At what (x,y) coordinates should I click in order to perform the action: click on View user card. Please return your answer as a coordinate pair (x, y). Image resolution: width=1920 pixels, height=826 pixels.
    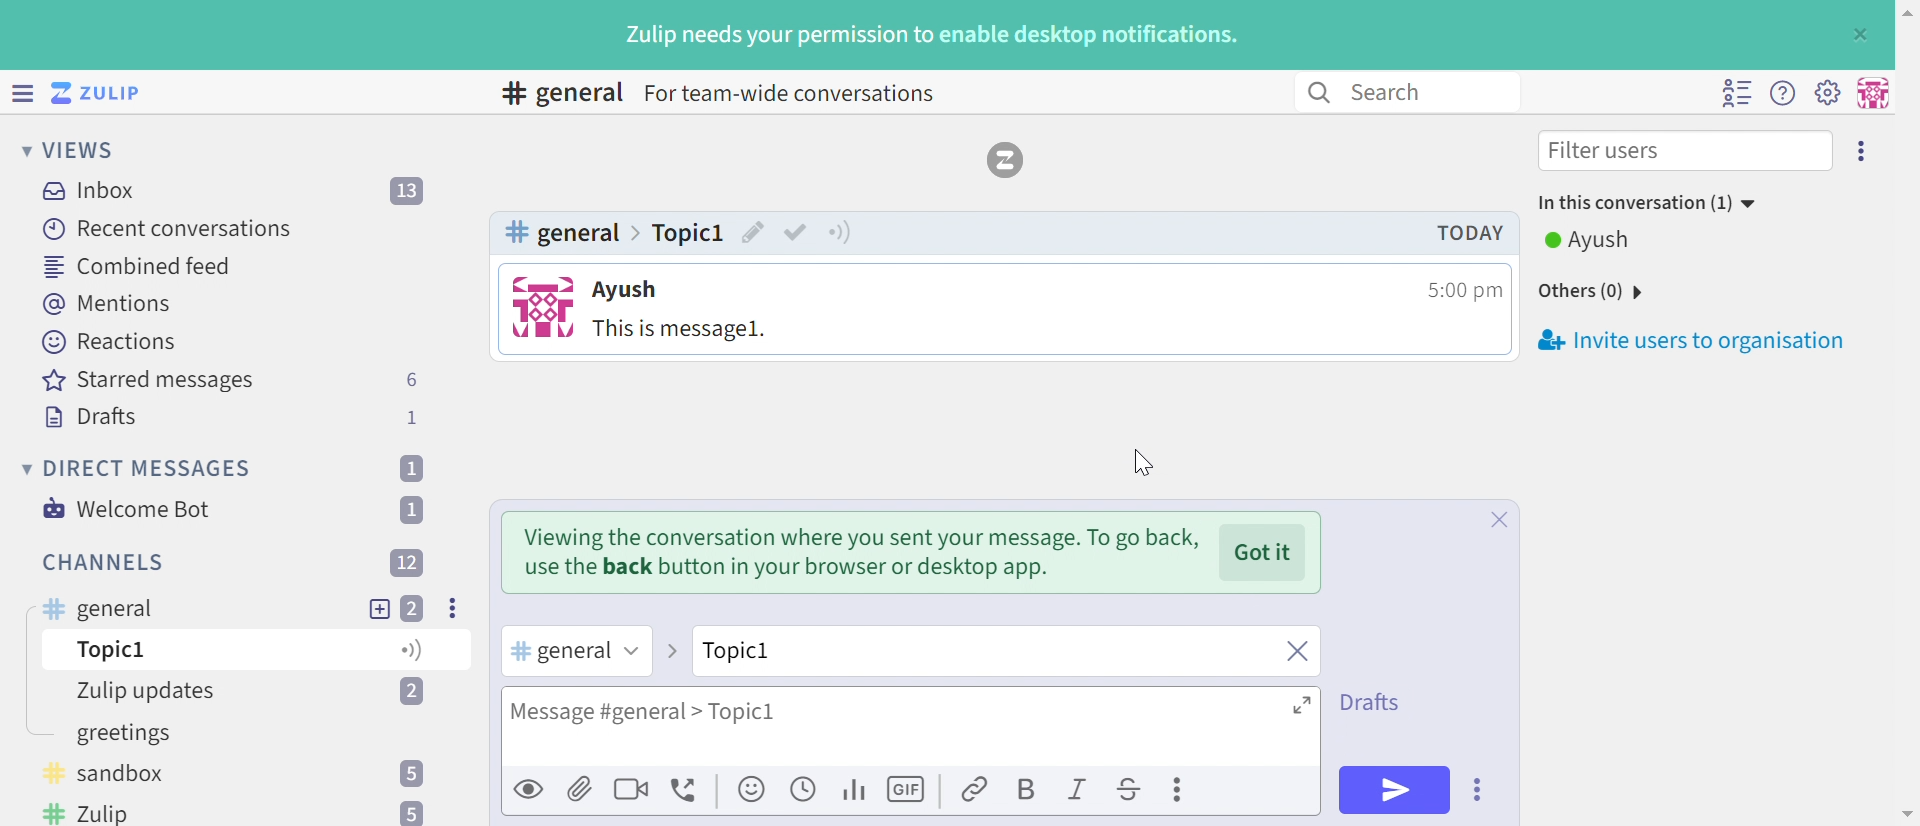
    Looking at the image, I should click on (542, 308).